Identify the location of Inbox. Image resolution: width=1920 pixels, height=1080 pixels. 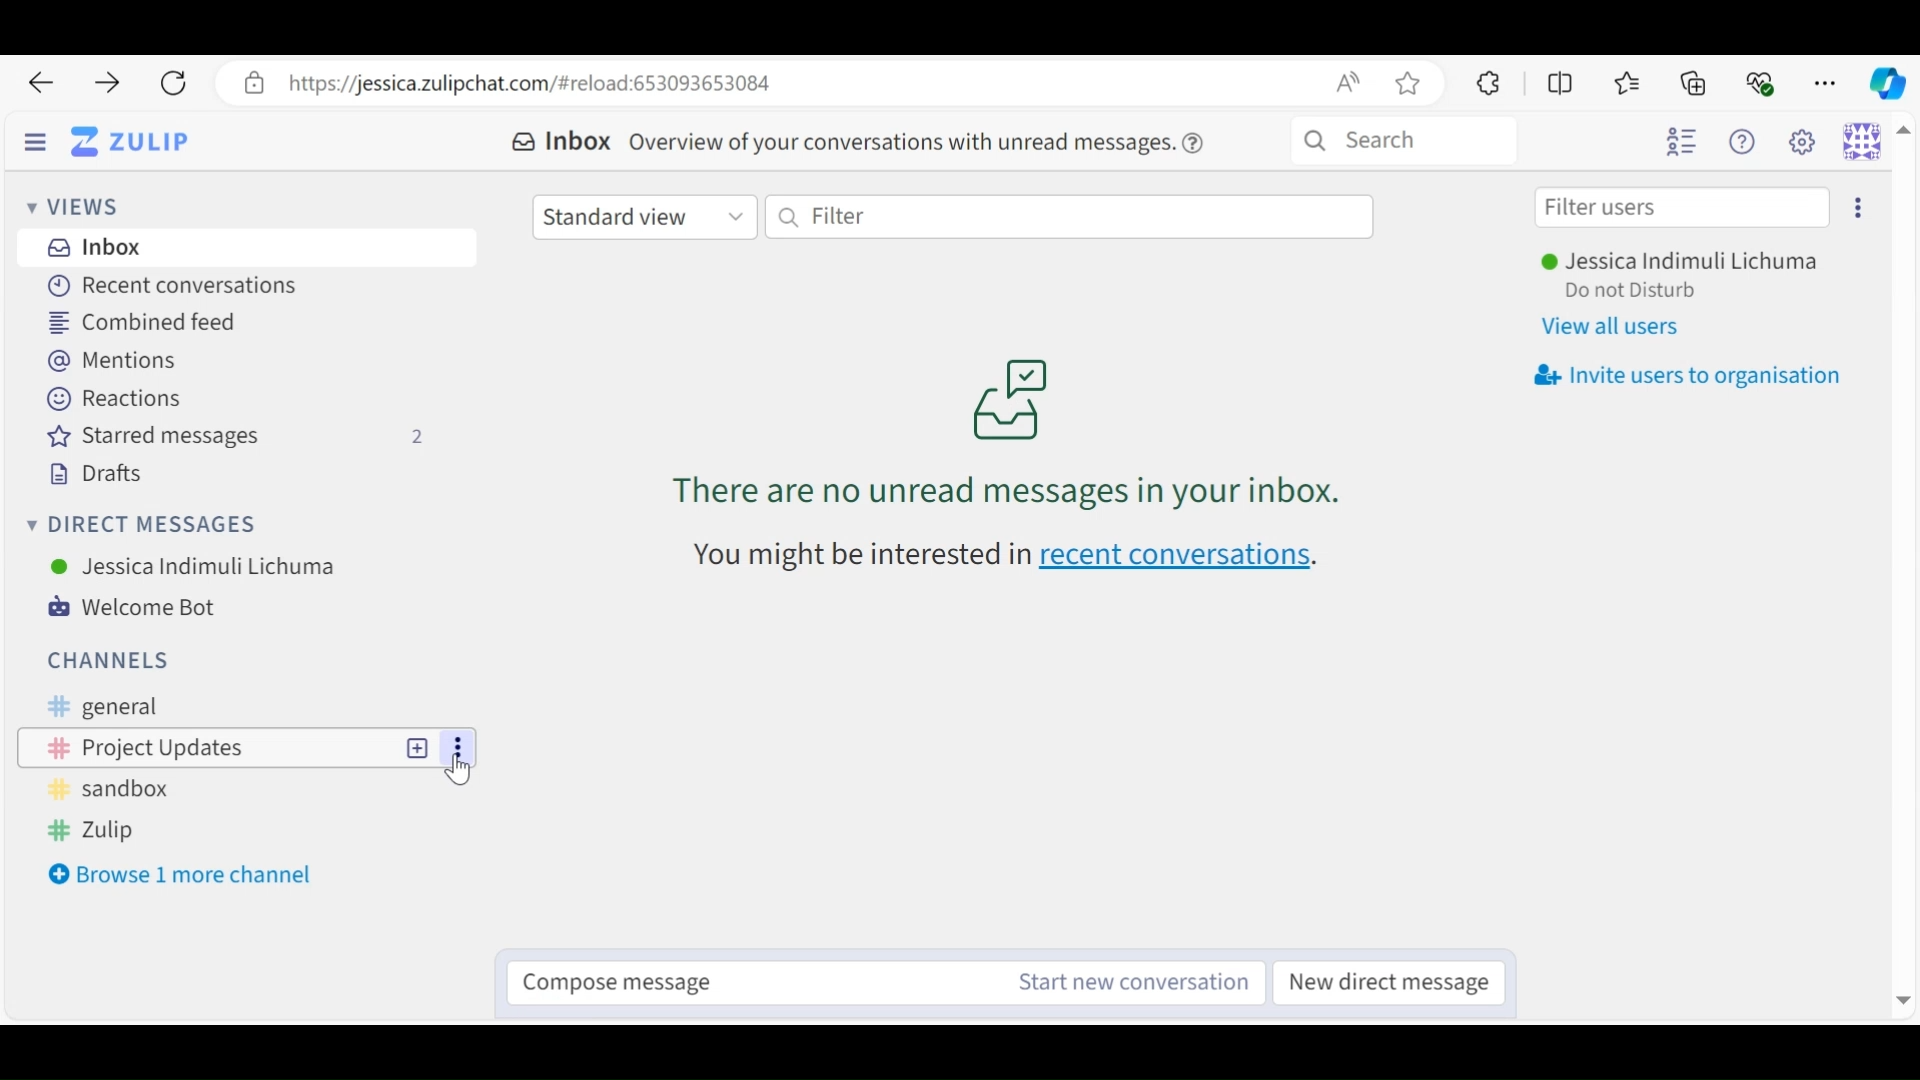
(560, 142).